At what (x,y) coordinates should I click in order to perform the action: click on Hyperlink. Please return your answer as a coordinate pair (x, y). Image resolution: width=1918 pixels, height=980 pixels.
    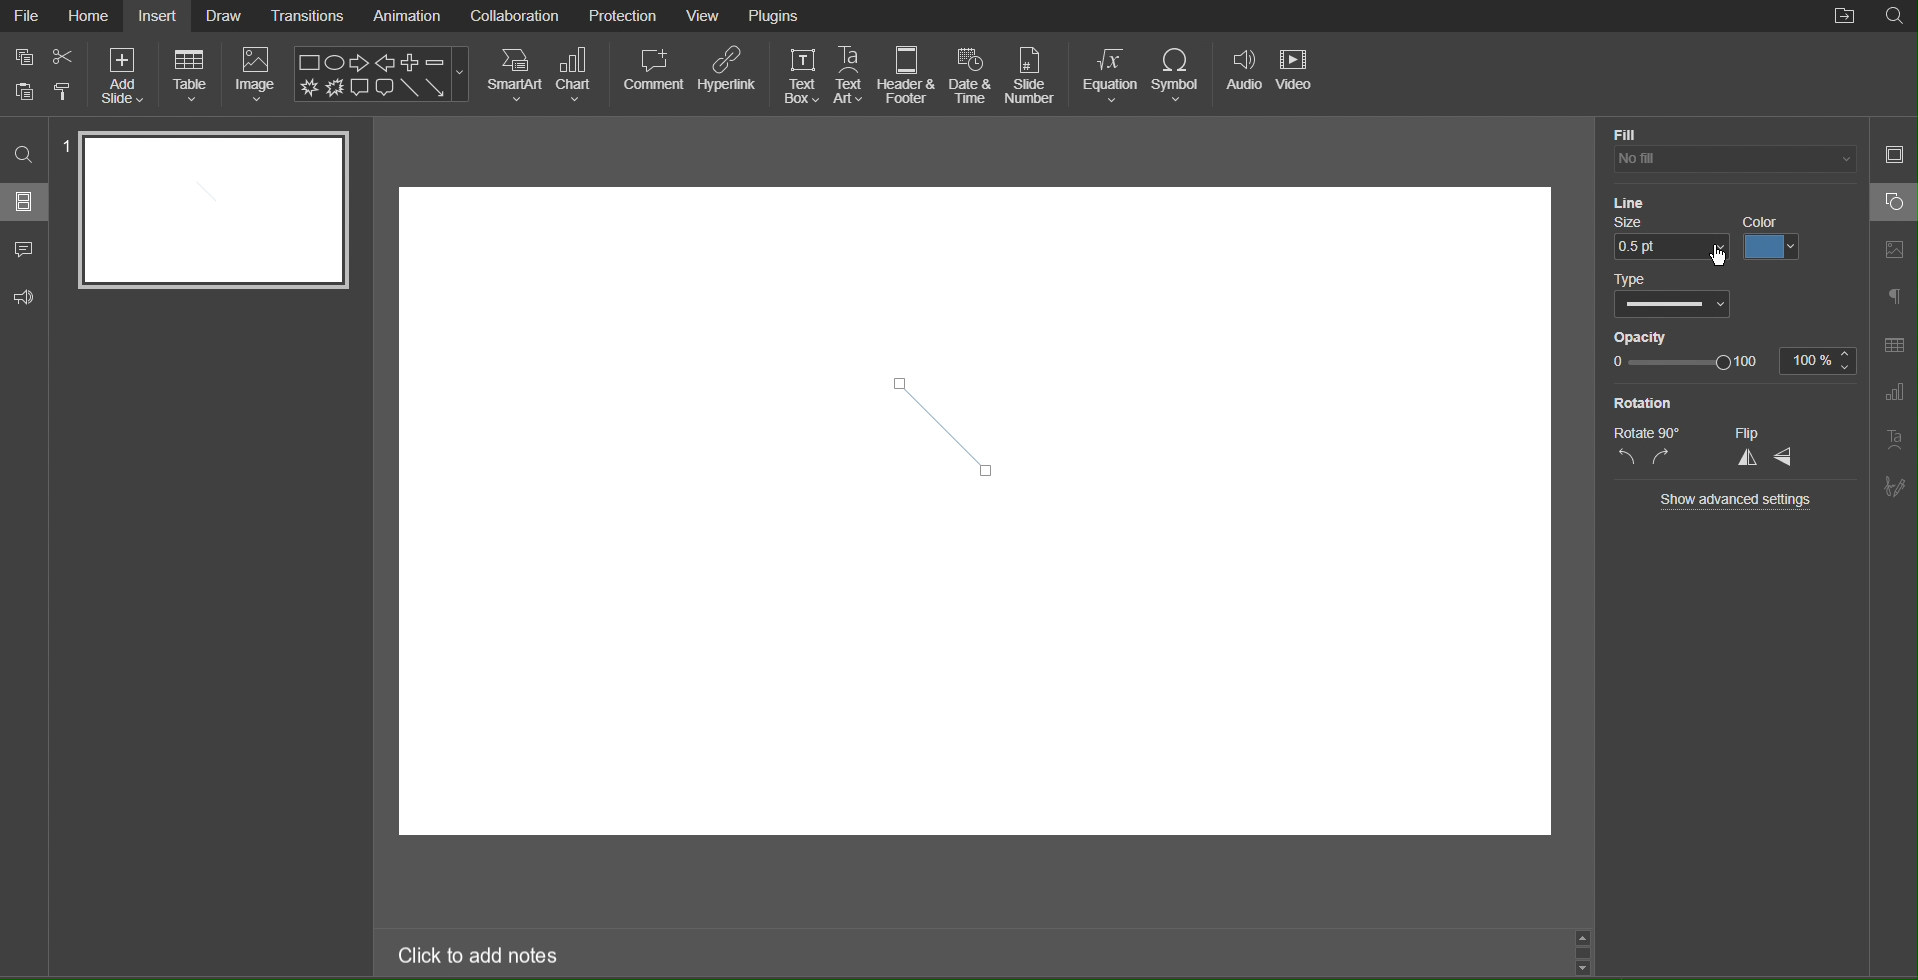
    Looking at the image, I should click on (727, 76).